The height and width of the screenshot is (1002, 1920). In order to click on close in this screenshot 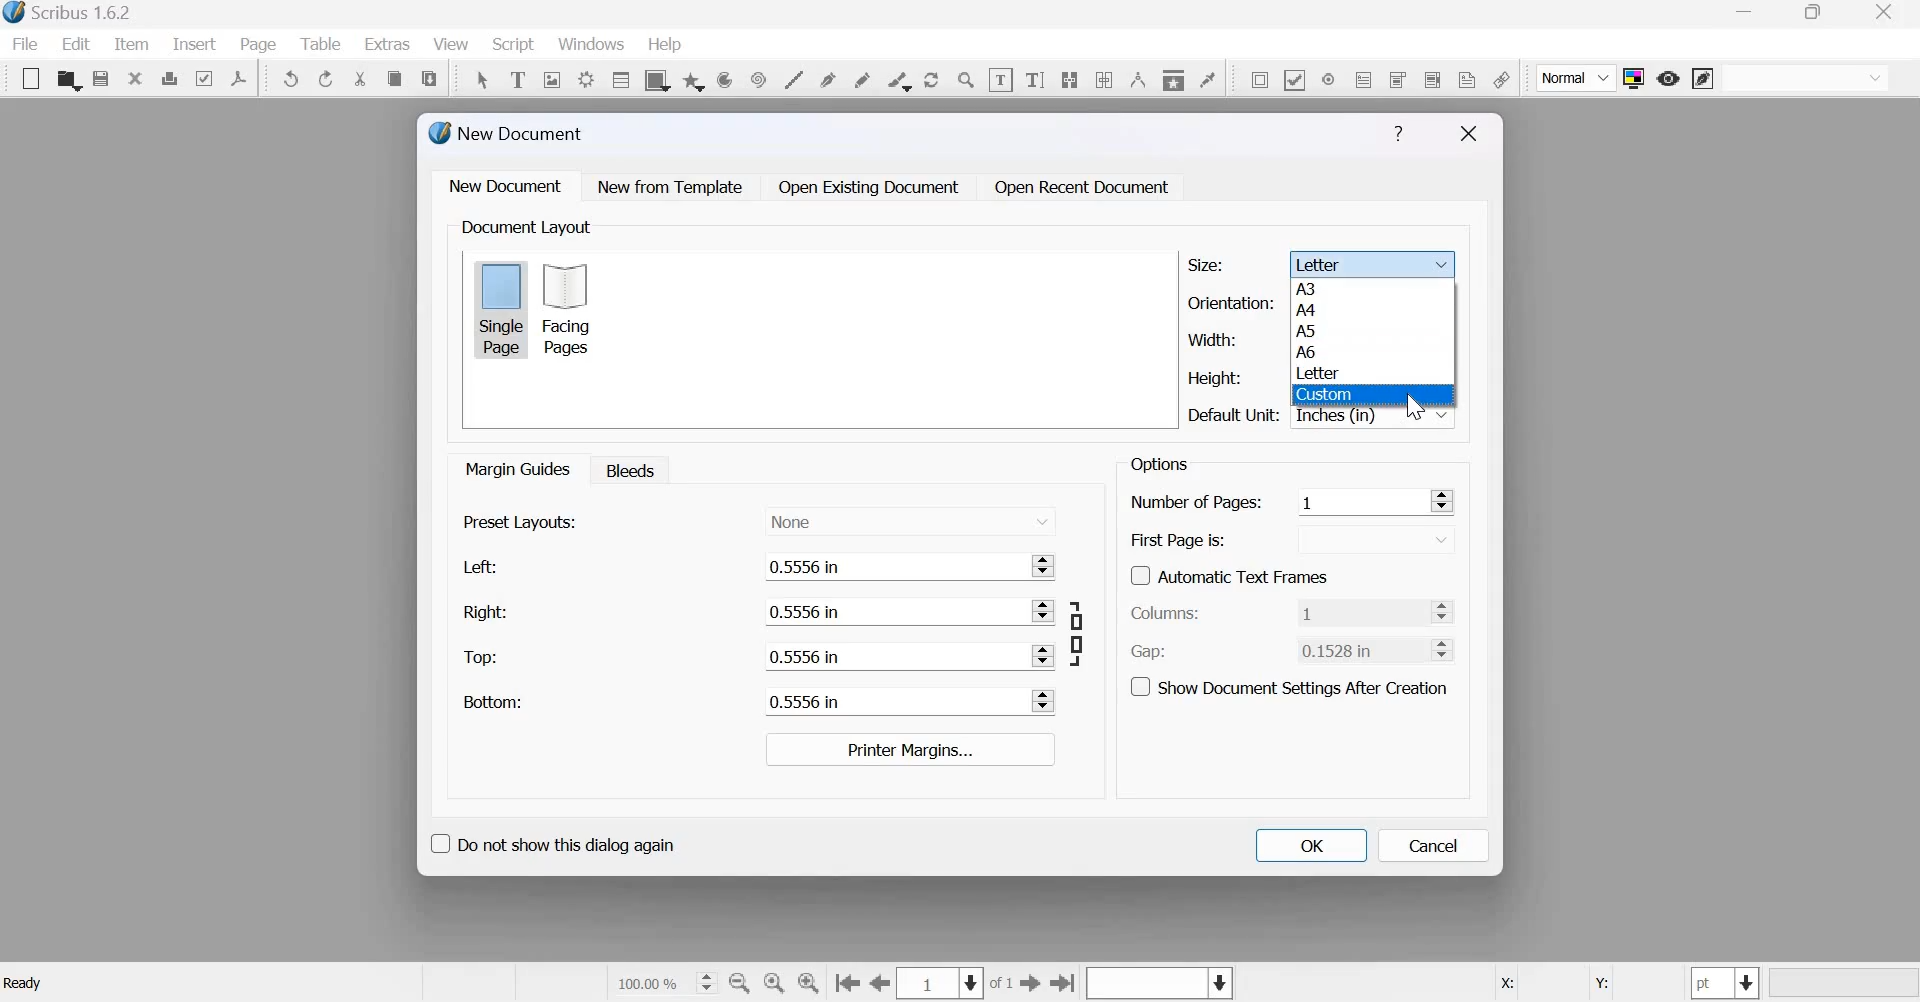, I will do `click(1889, 12)`.